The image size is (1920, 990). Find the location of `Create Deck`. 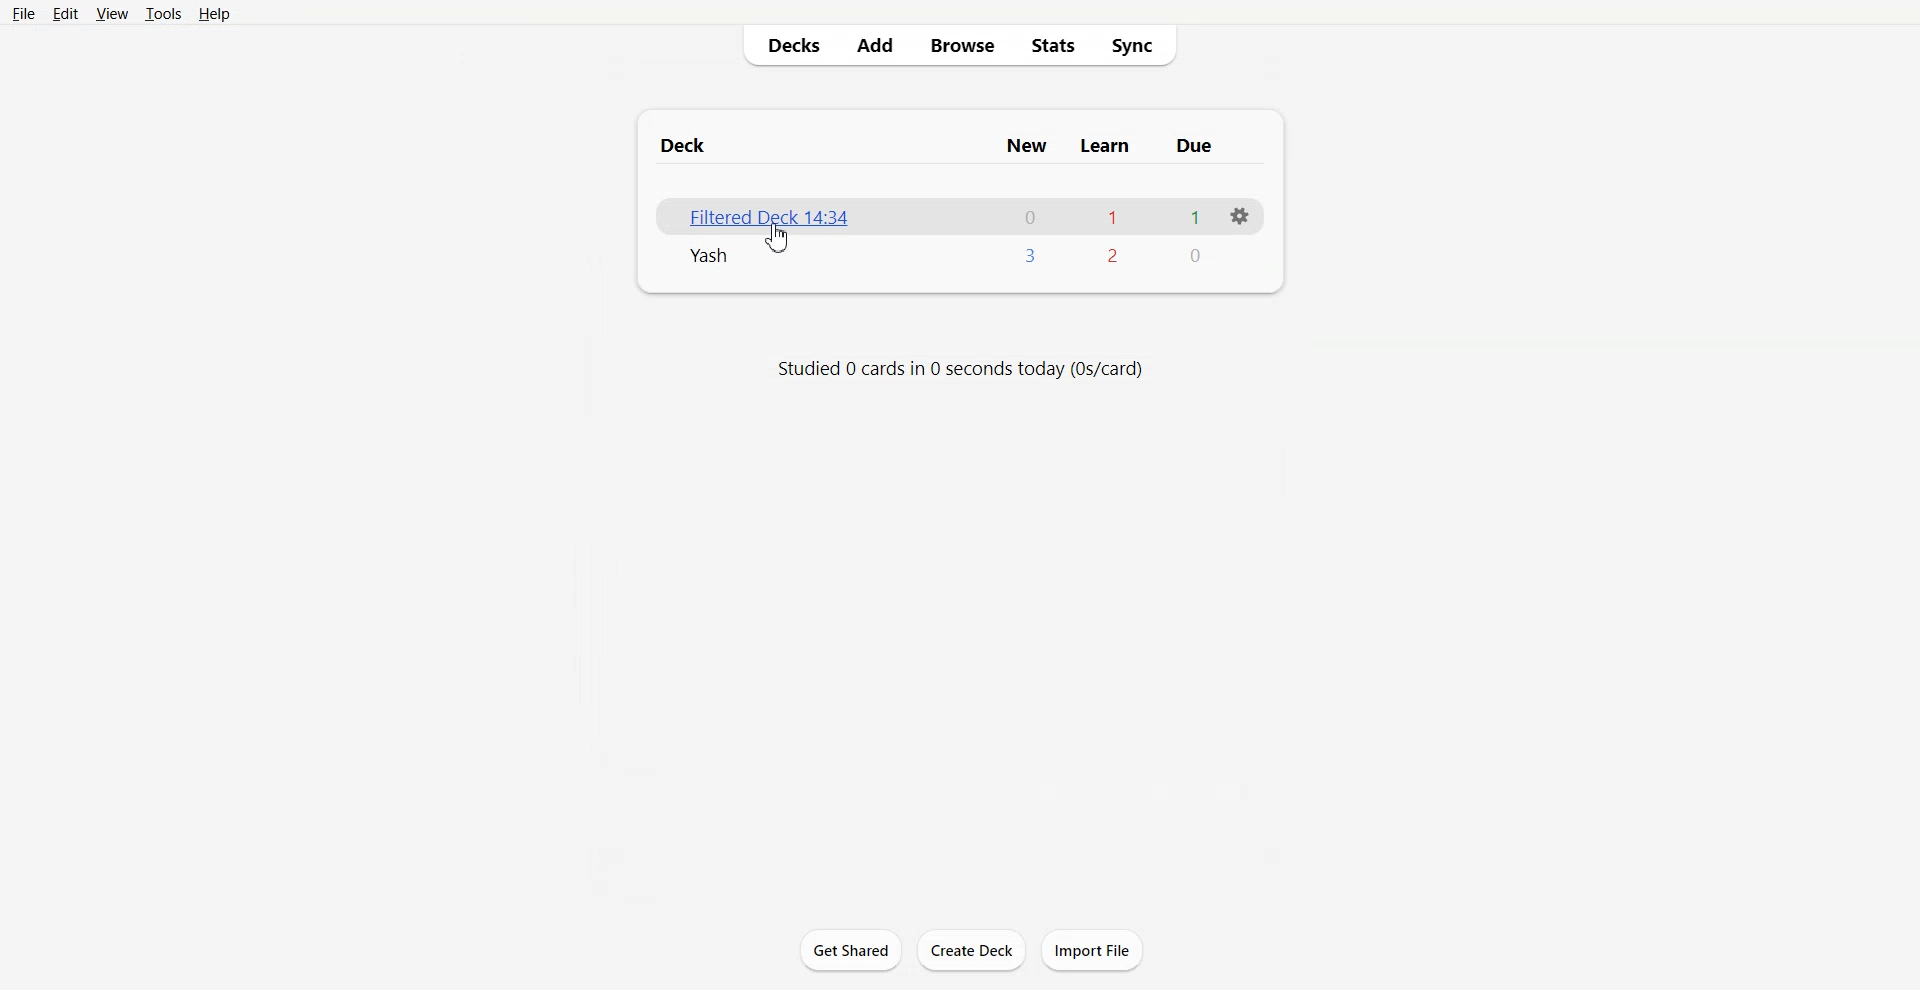

Create Deck is located at coordinates (971, 950).